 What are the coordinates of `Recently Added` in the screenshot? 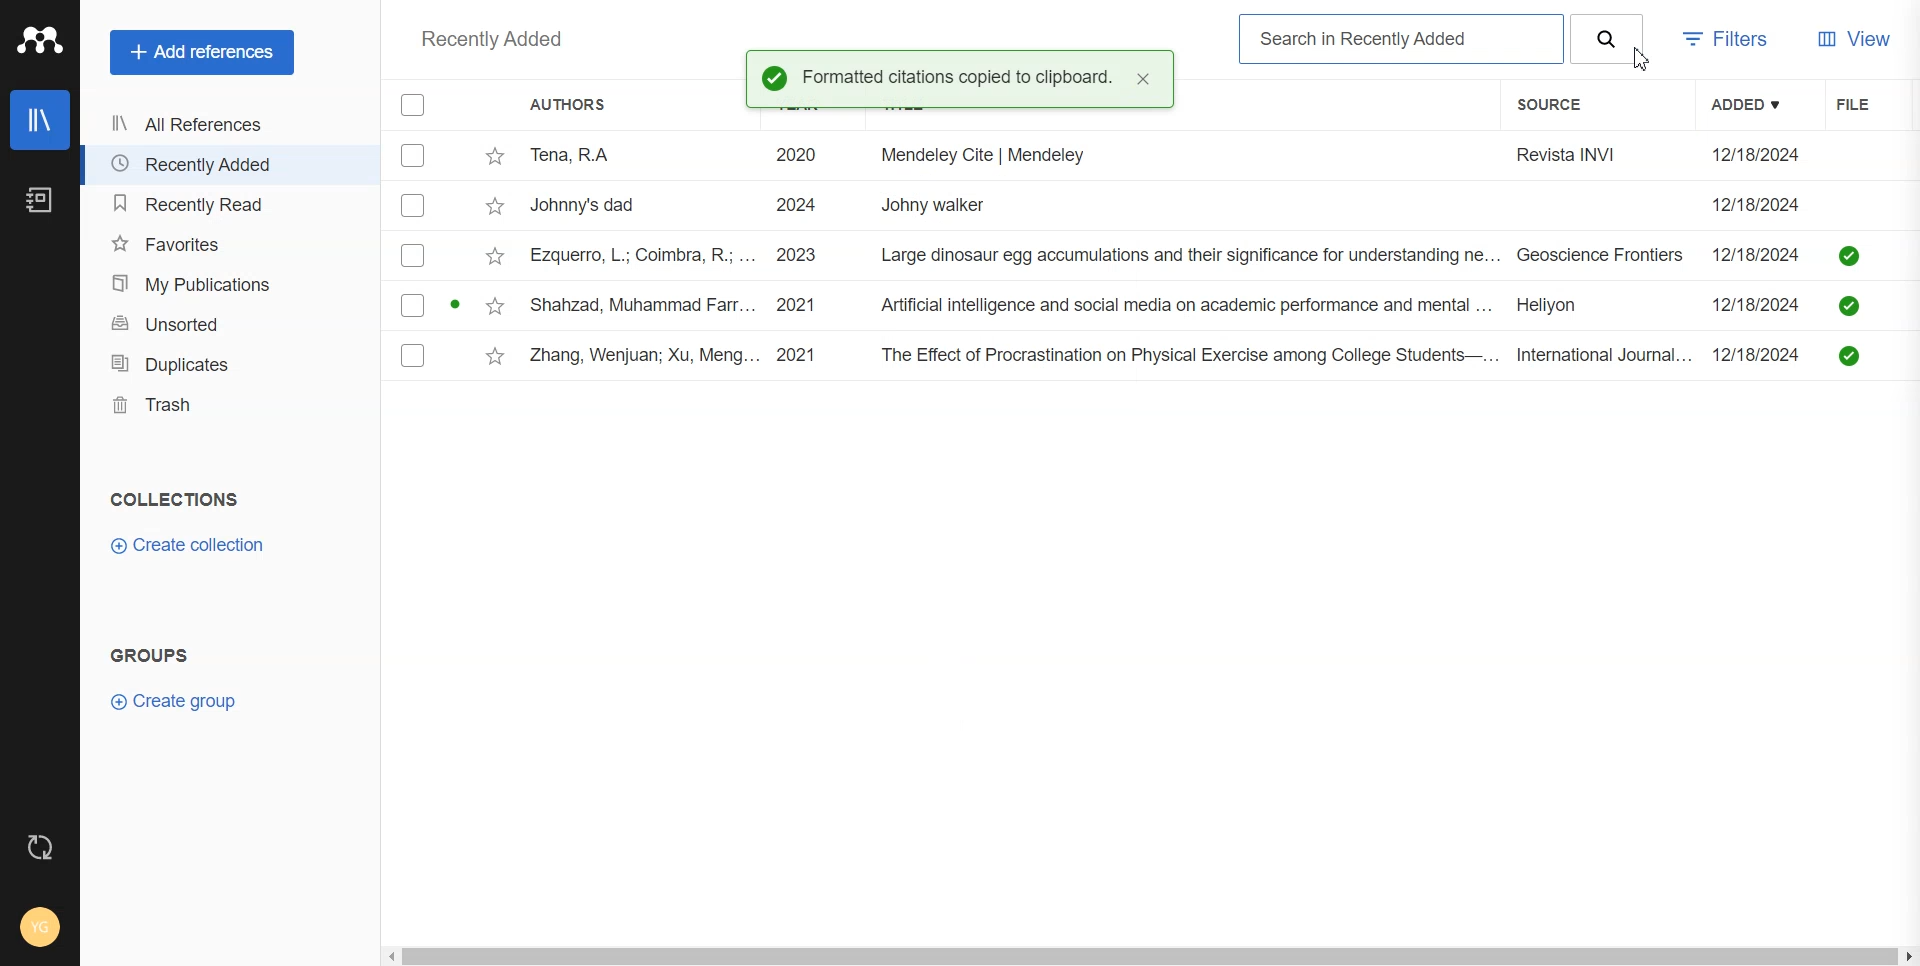 It's located at (225, 164).